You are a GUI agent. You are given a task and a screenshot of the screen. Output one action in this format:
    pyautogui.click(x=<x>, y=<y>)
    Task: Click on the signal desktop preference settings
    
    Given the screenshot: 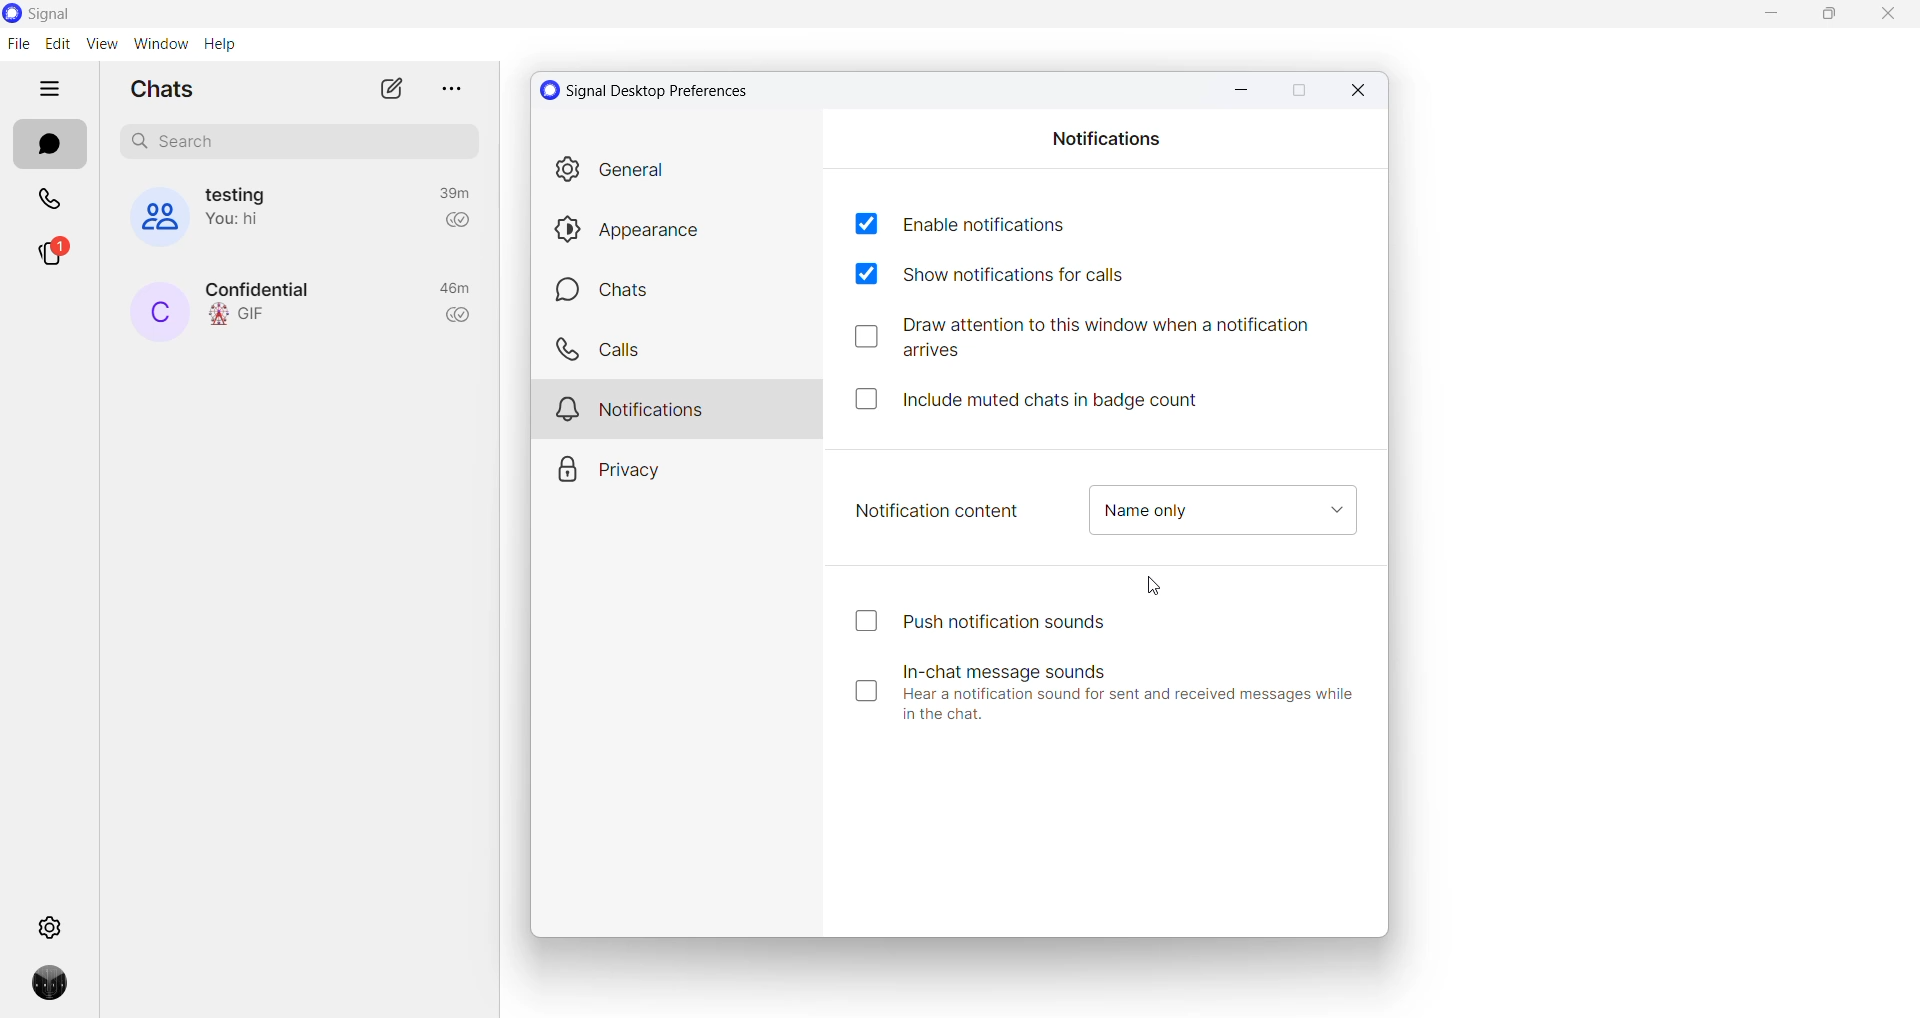 What is the action you would take?
    pyautogui.click(x=657, y=90)
    